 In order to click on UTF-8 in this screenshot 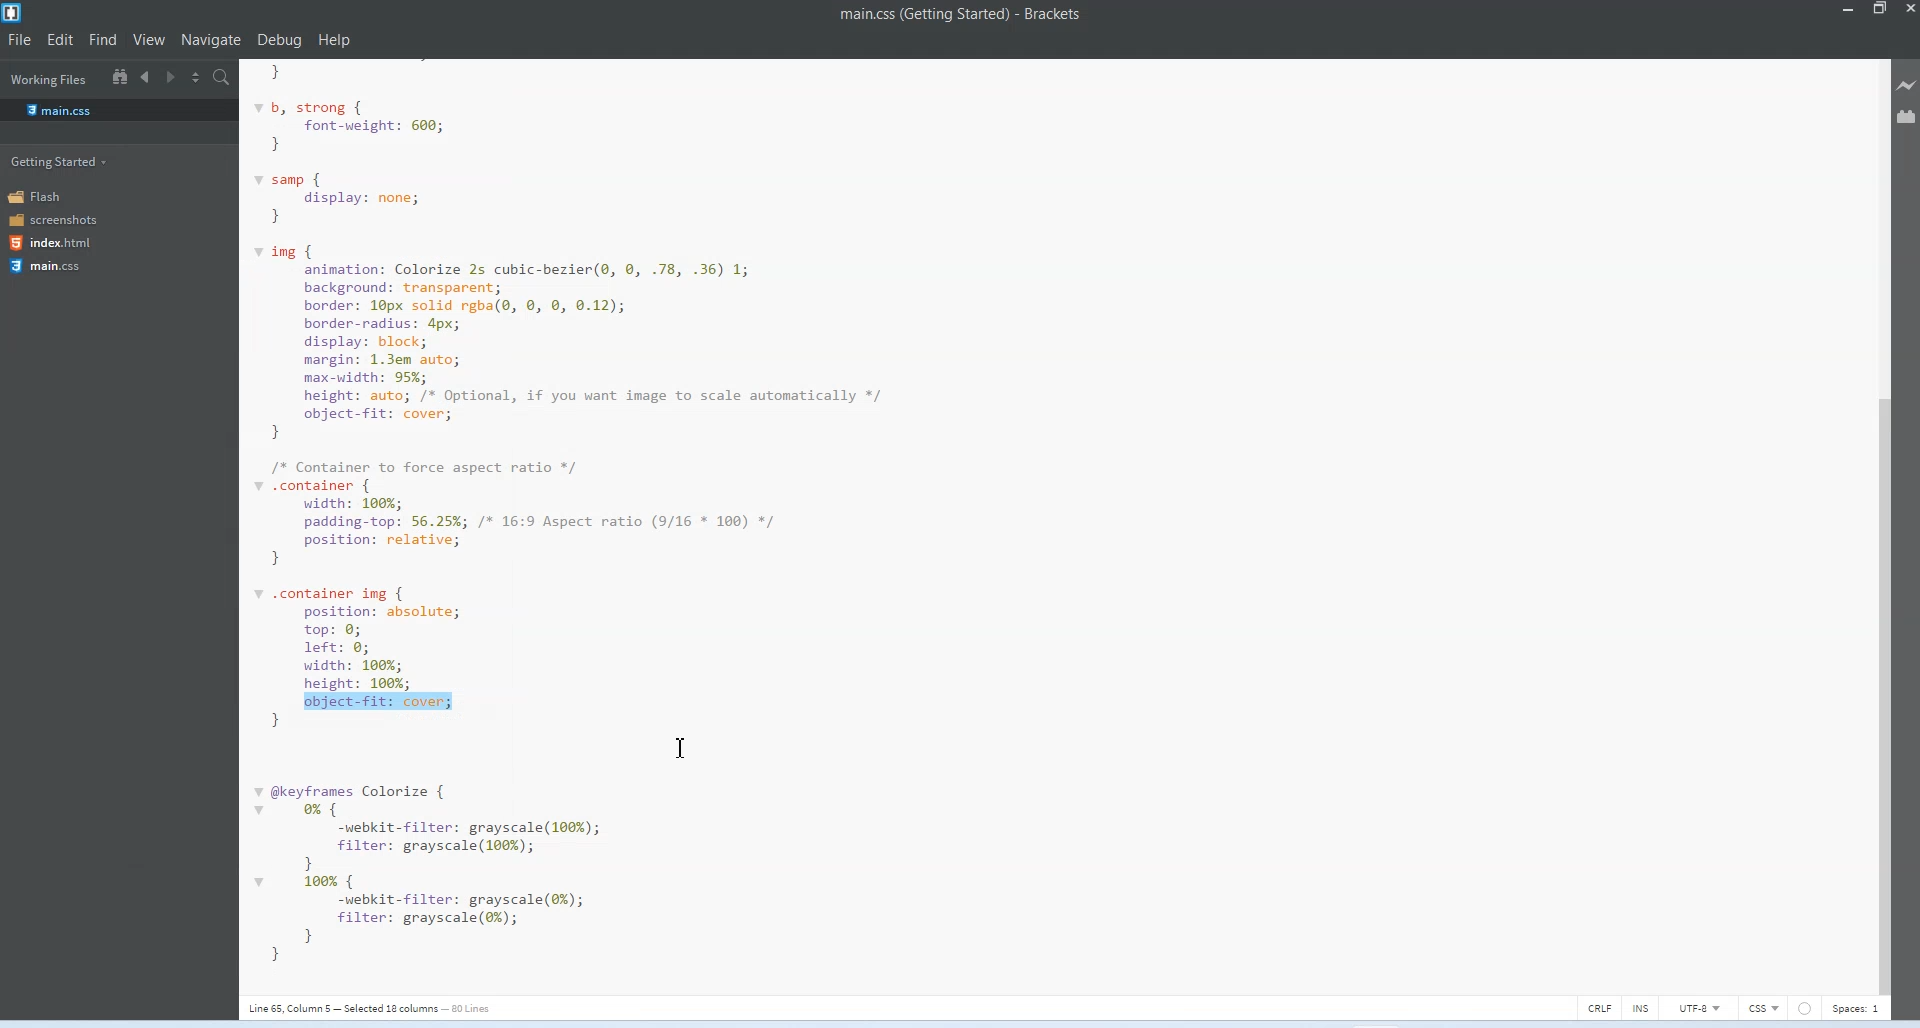, I will do `click(1701, 1005)`.